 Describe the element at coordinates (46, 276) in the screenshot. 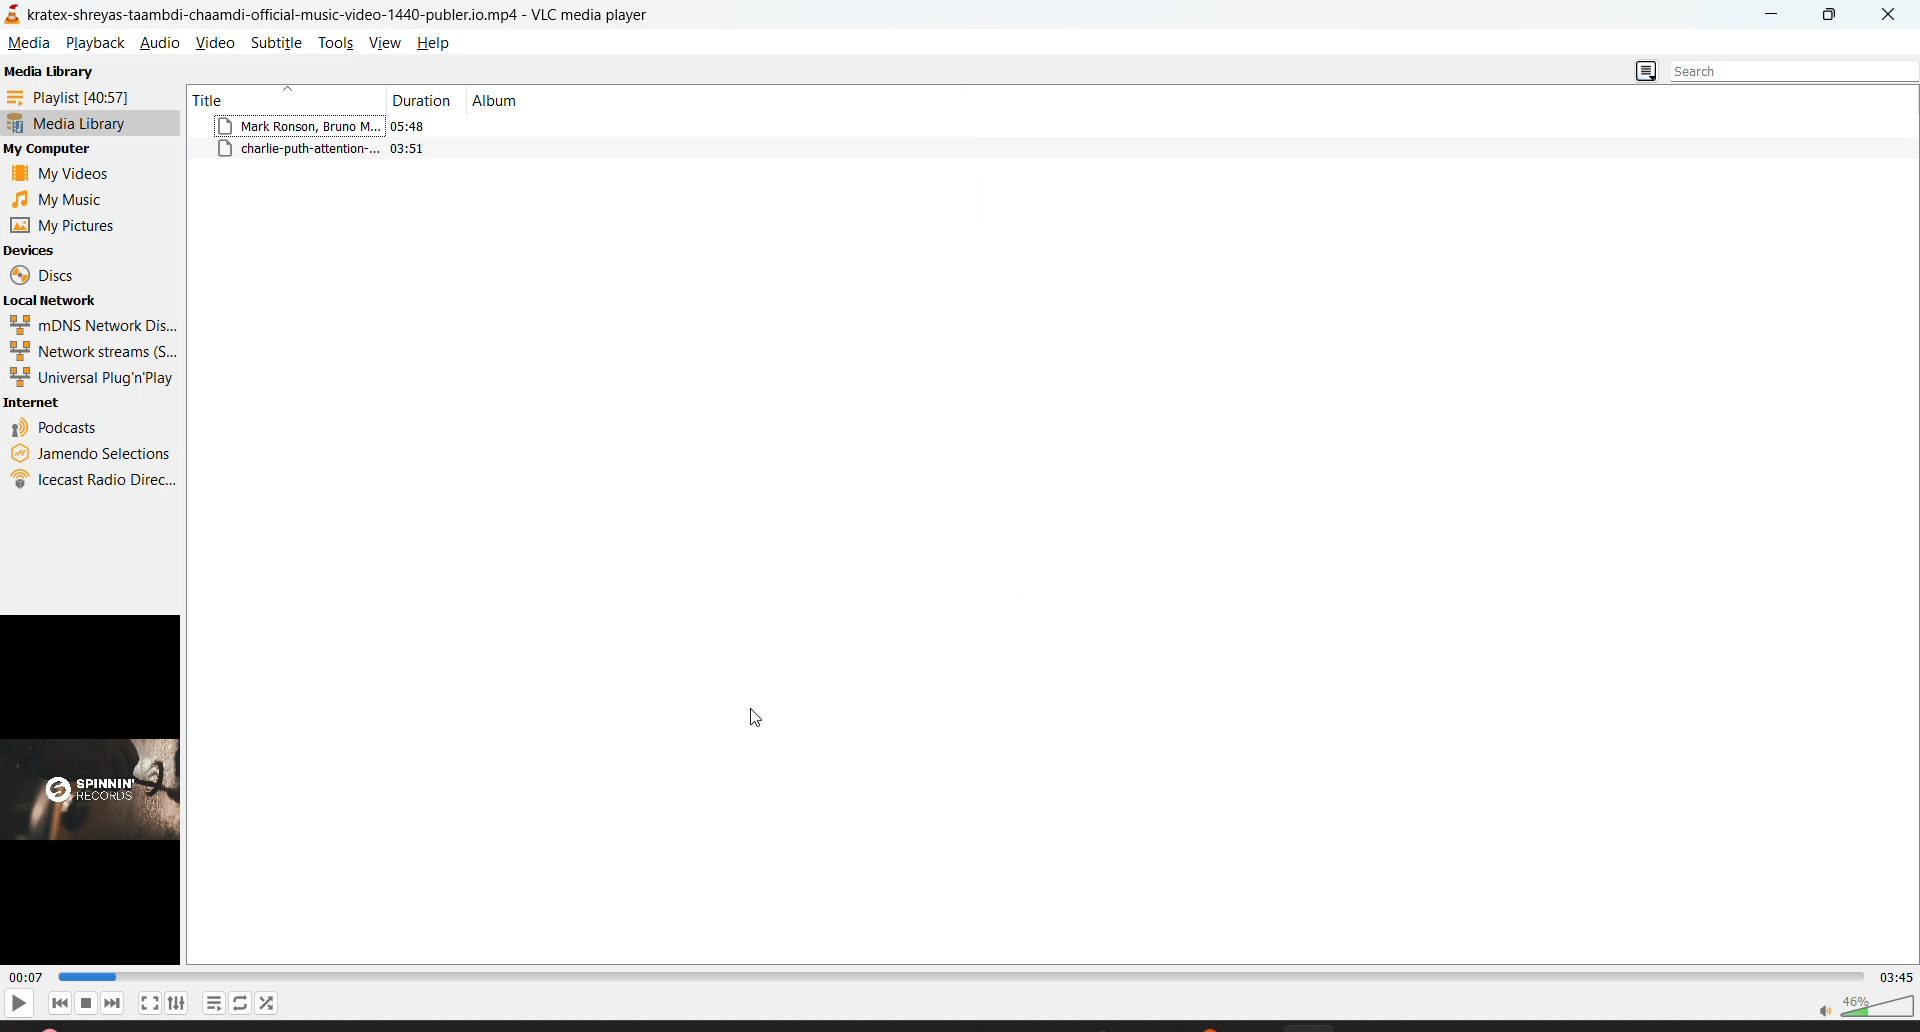

I see `discs` at that location.